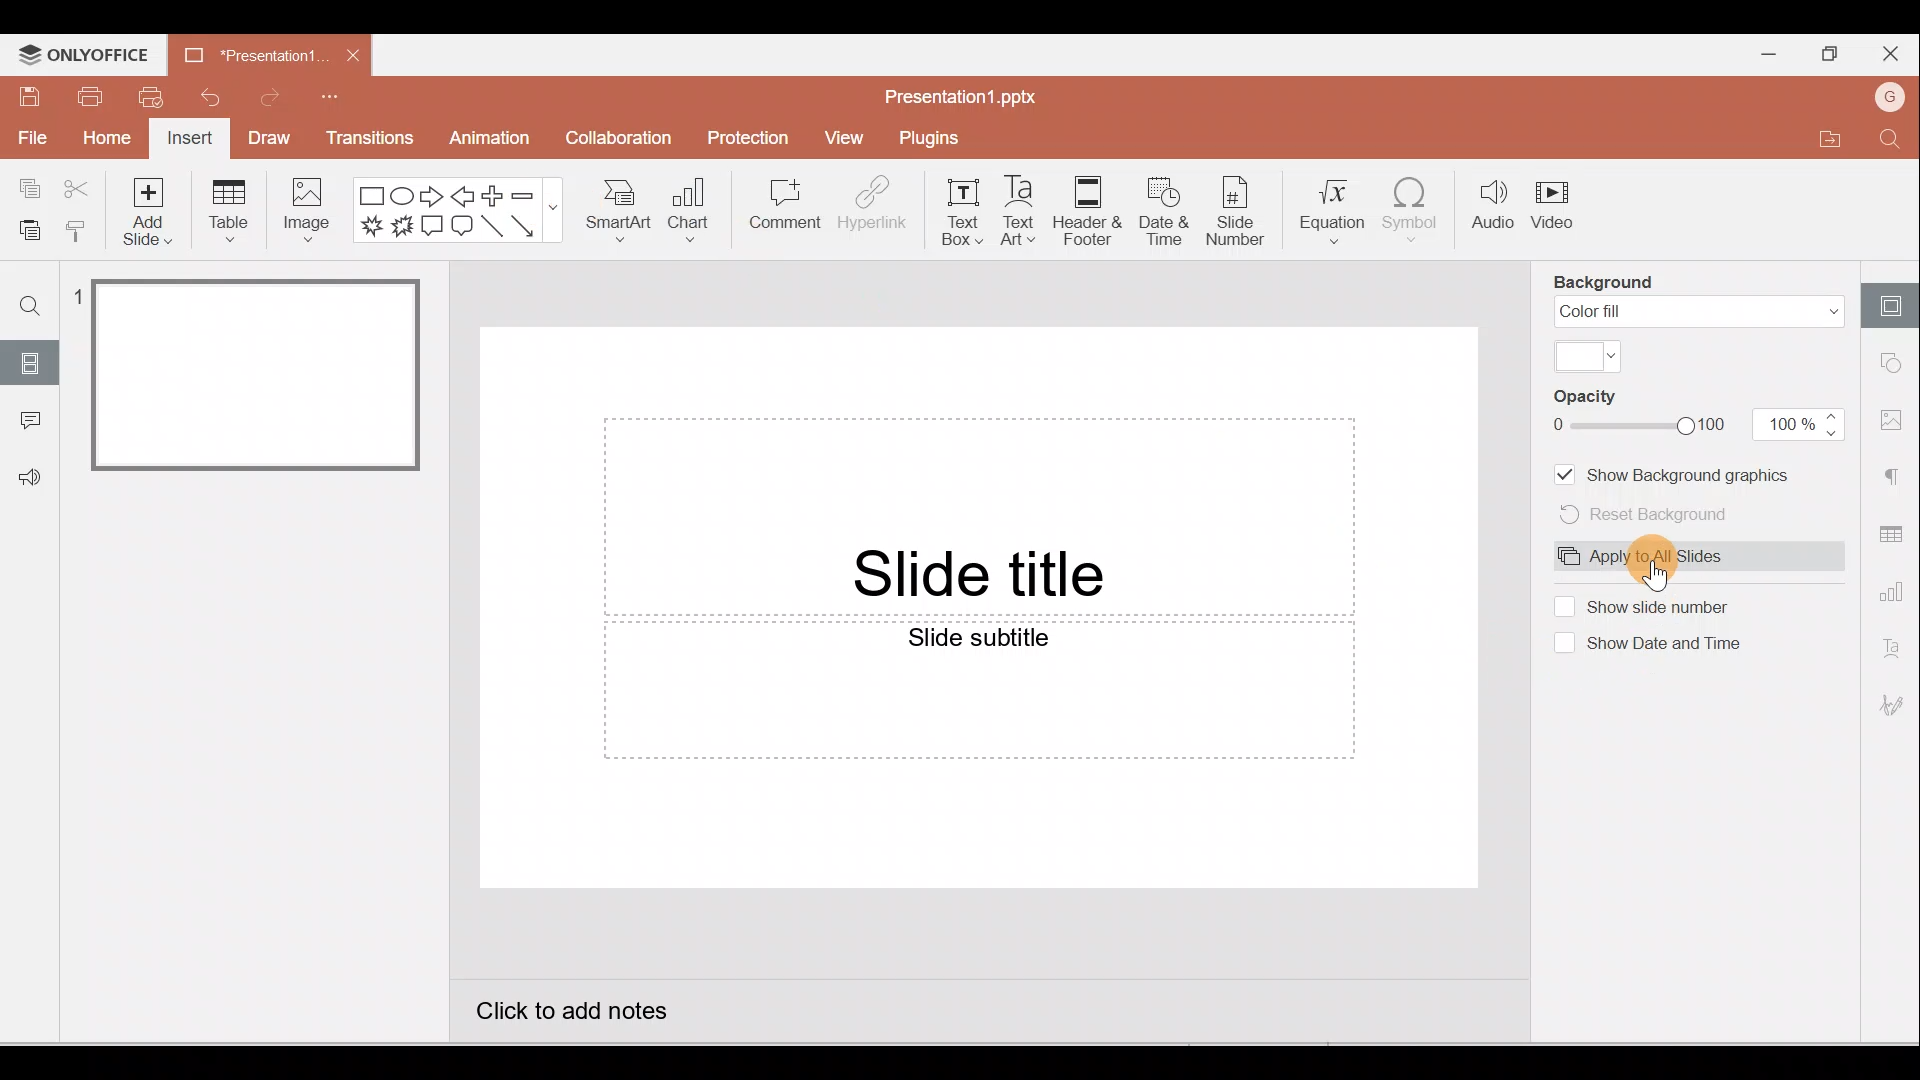 The width and height of the screenshot is (1920, 1080). What do you see at coordinates (1825, 54) in the screenshot?
I see `Maximise` at bounding box center [1825, 54].